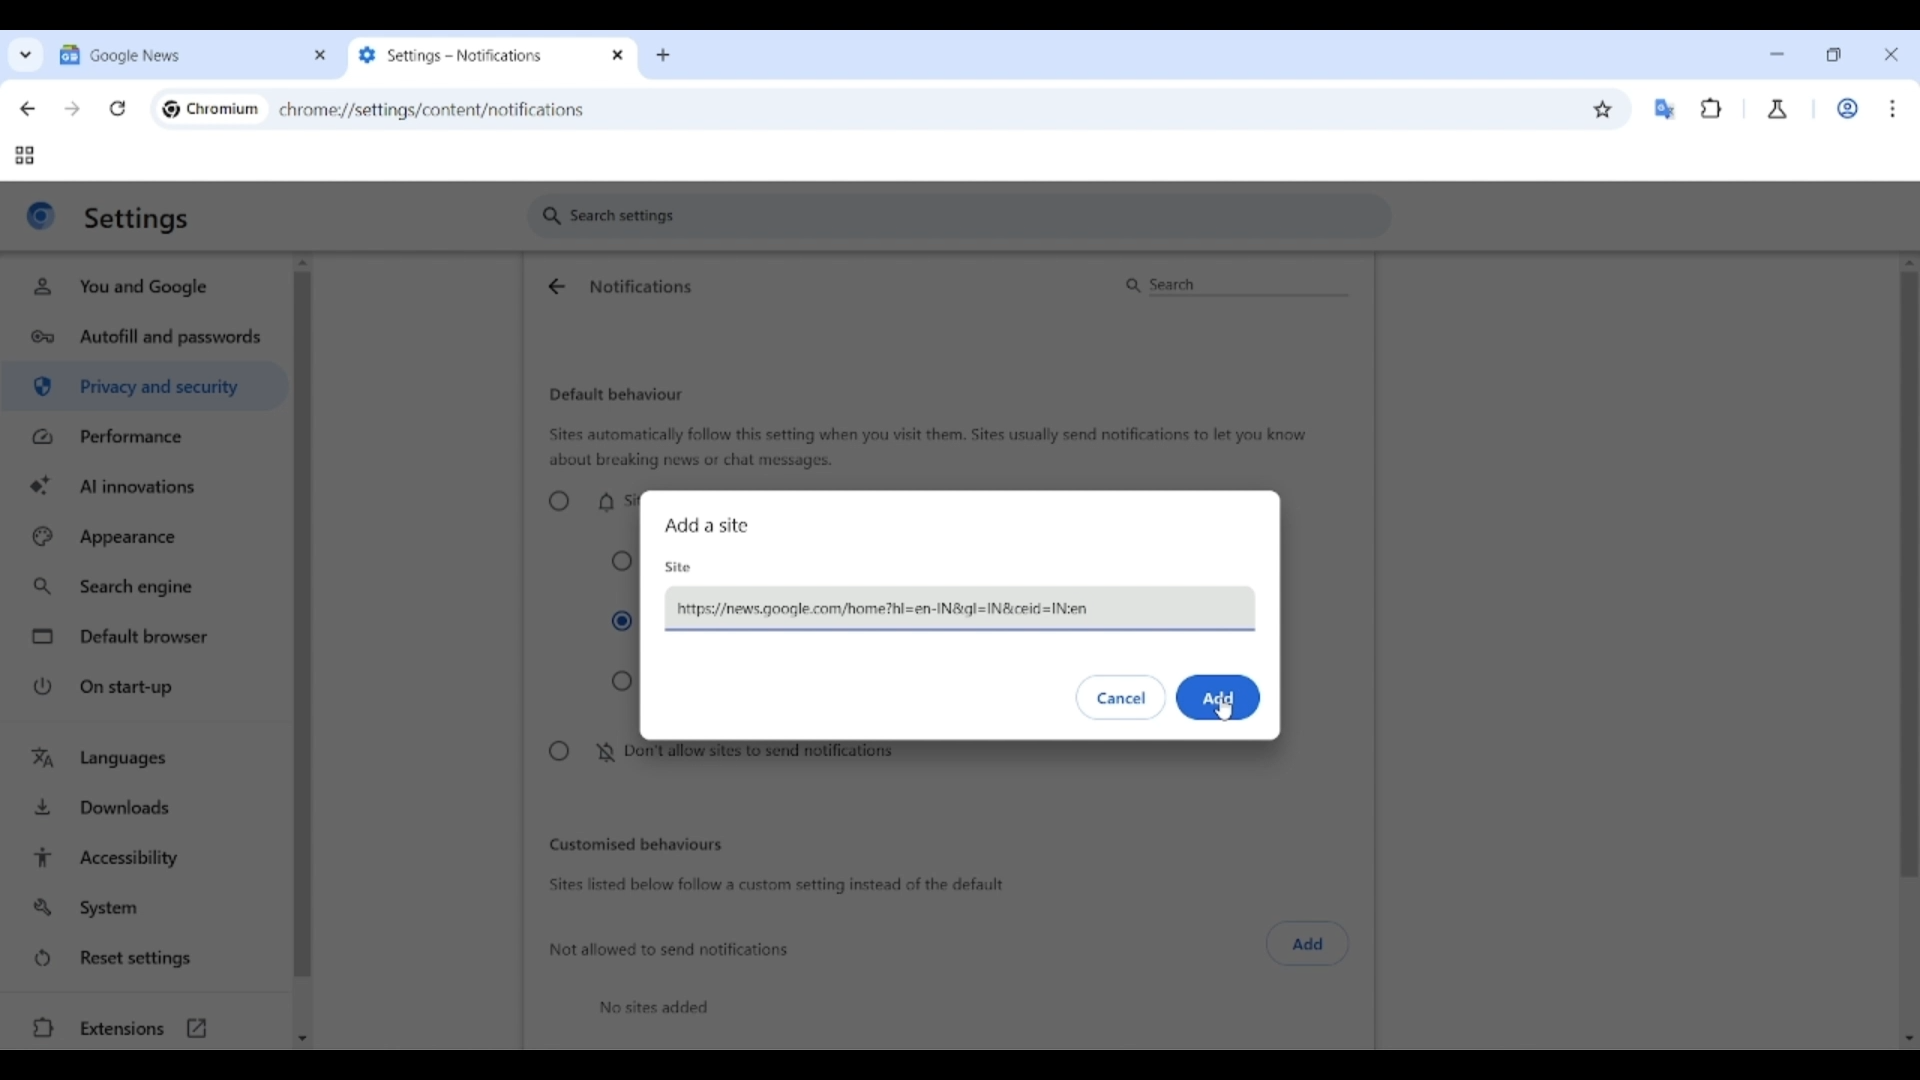 Image resolution: width=1920 pixels, height=1080 pixels. What do you see at coordinates (622, 562) in the screenshot?
I see `Collapse all requests in the address bar` at bounding box center [622, 562].